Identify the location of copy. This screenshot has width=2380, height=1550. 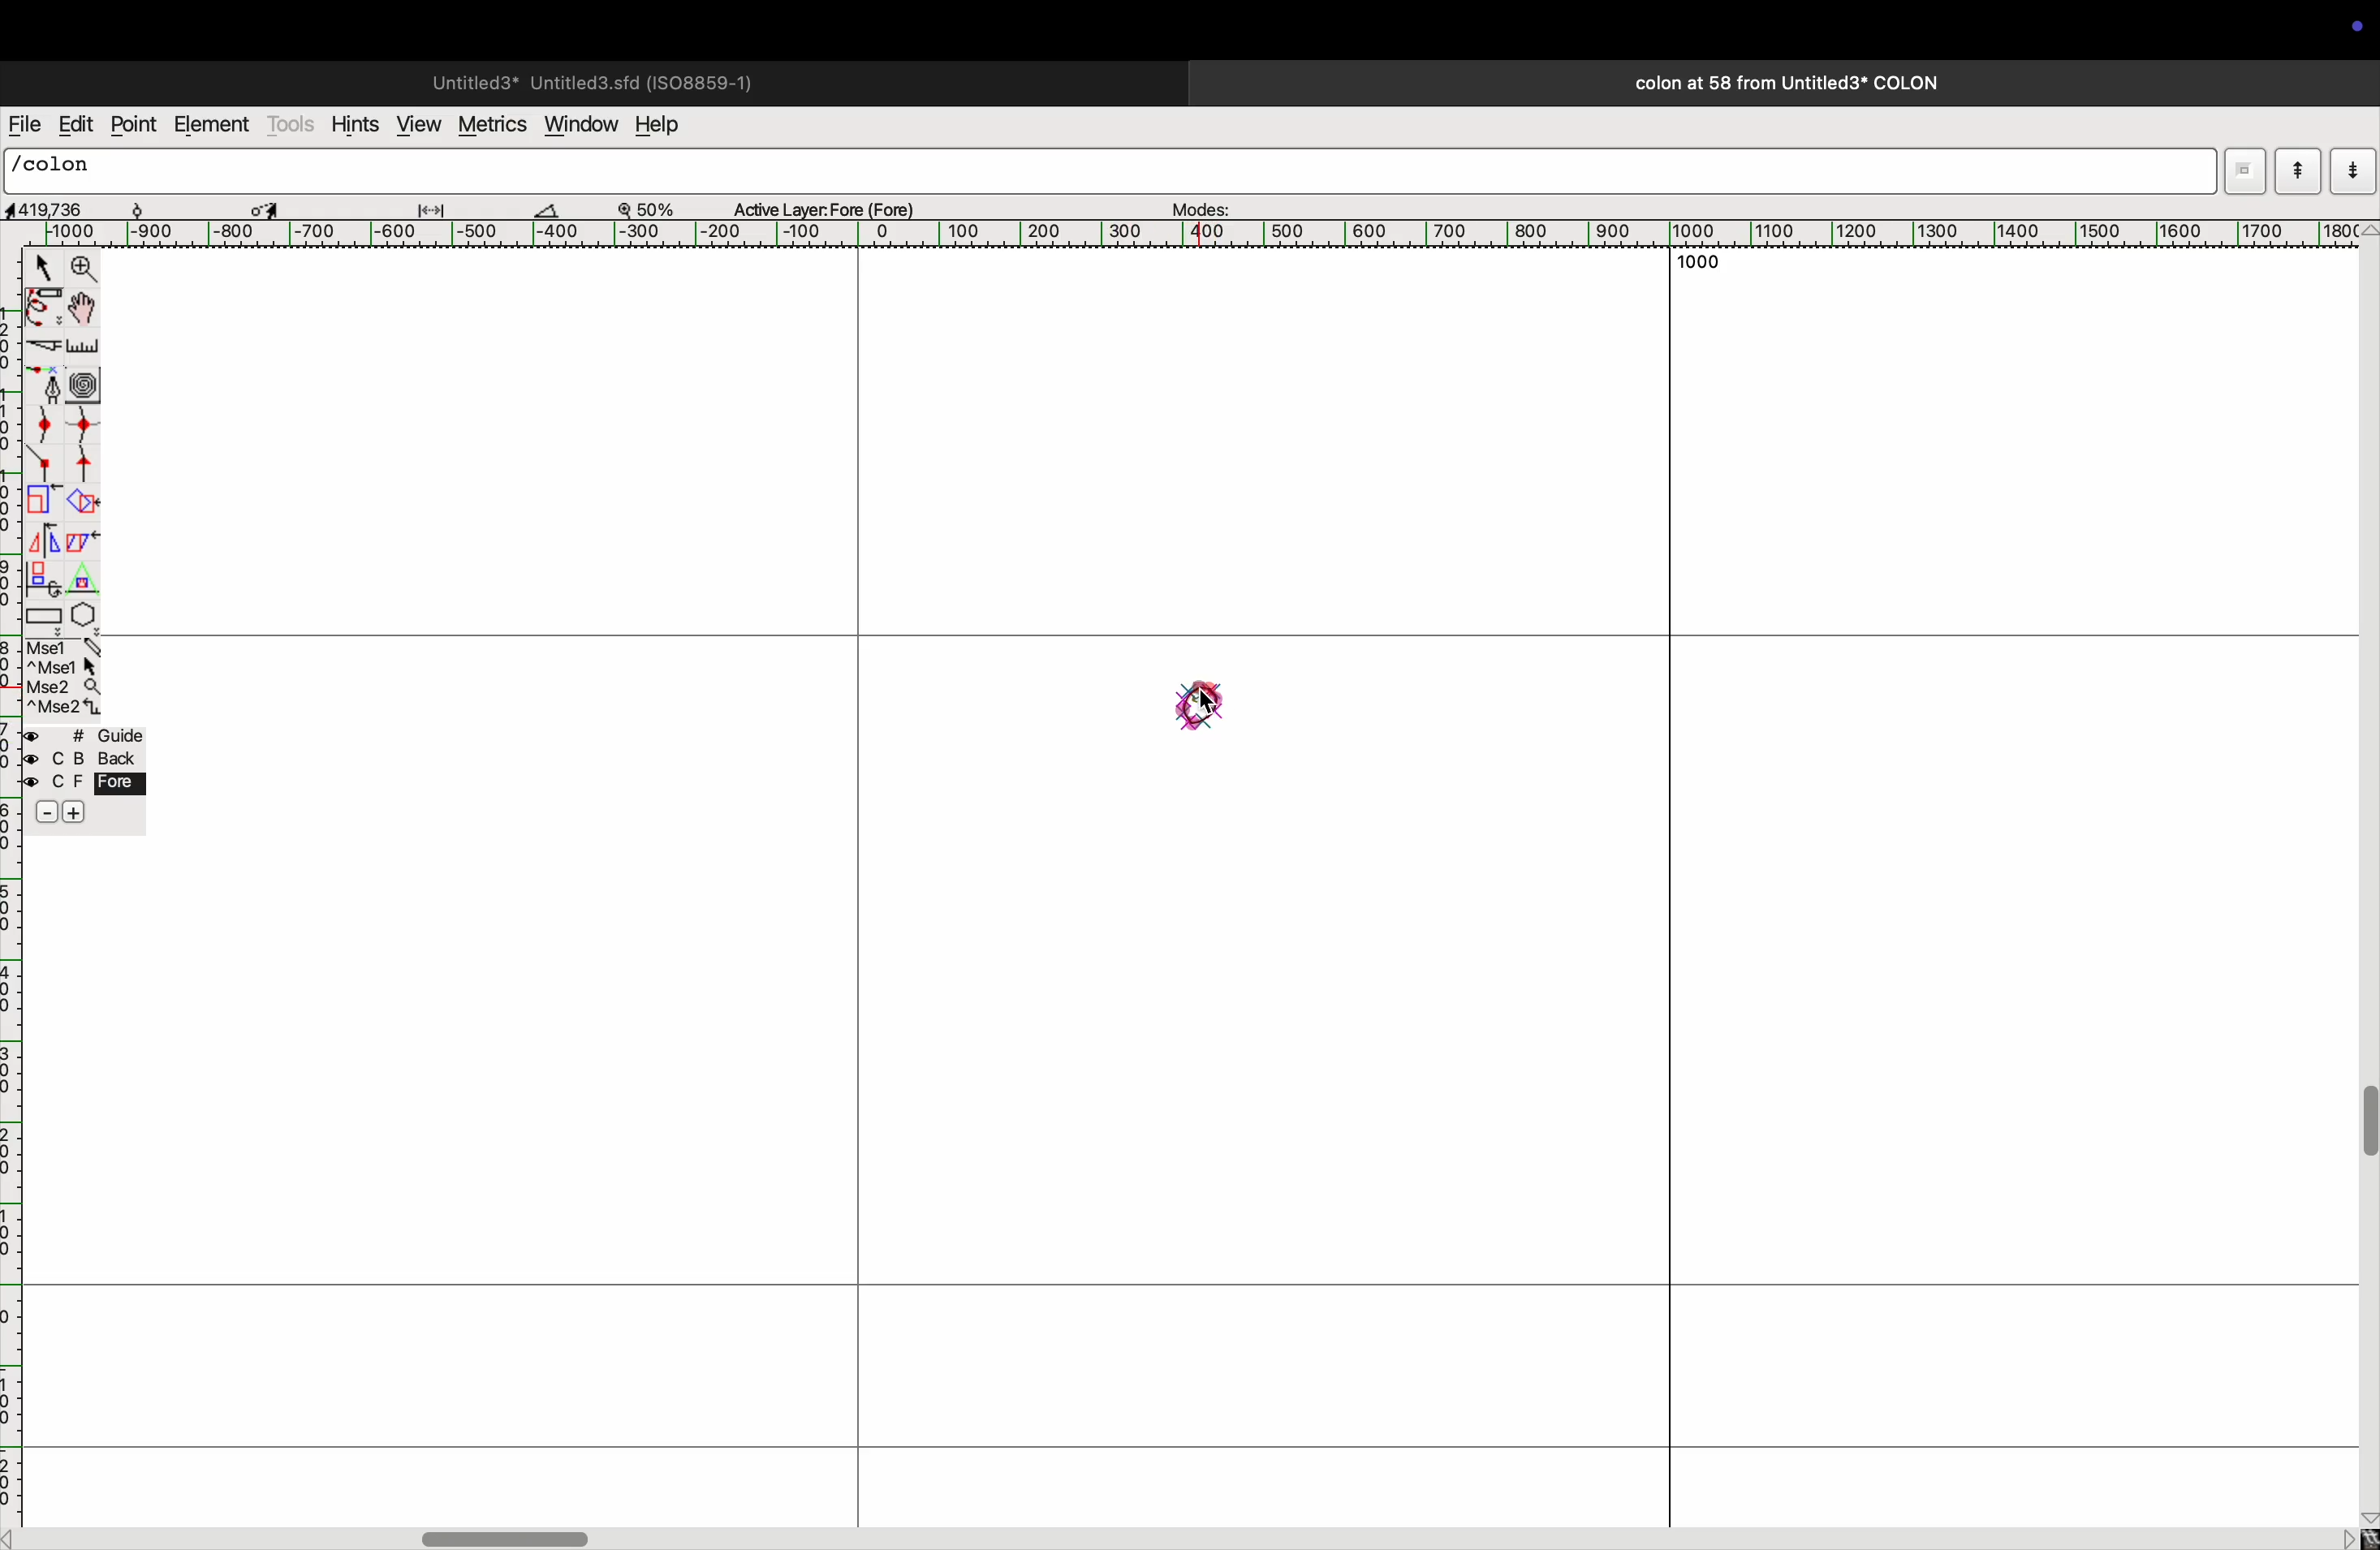
(87, 545).